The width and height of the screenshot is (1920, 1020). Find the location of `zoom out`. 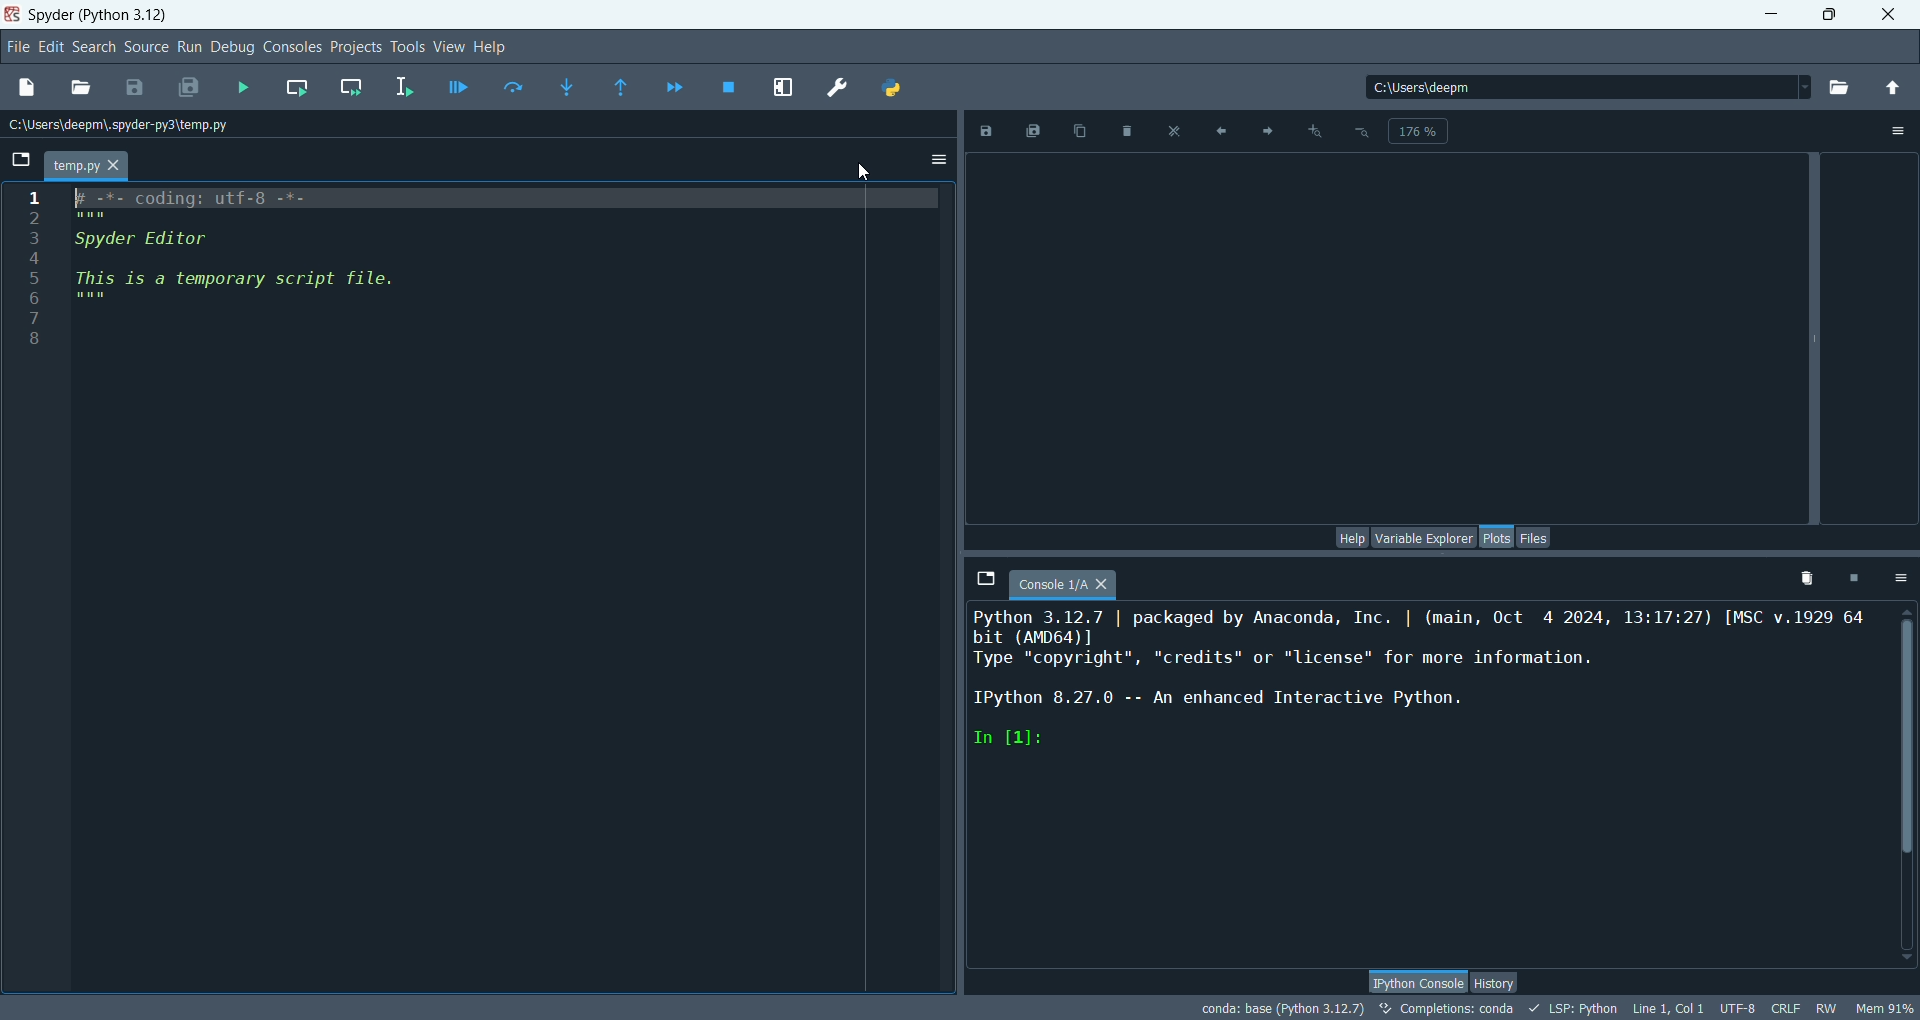

zoom out is located at coordinates (1361, 133).